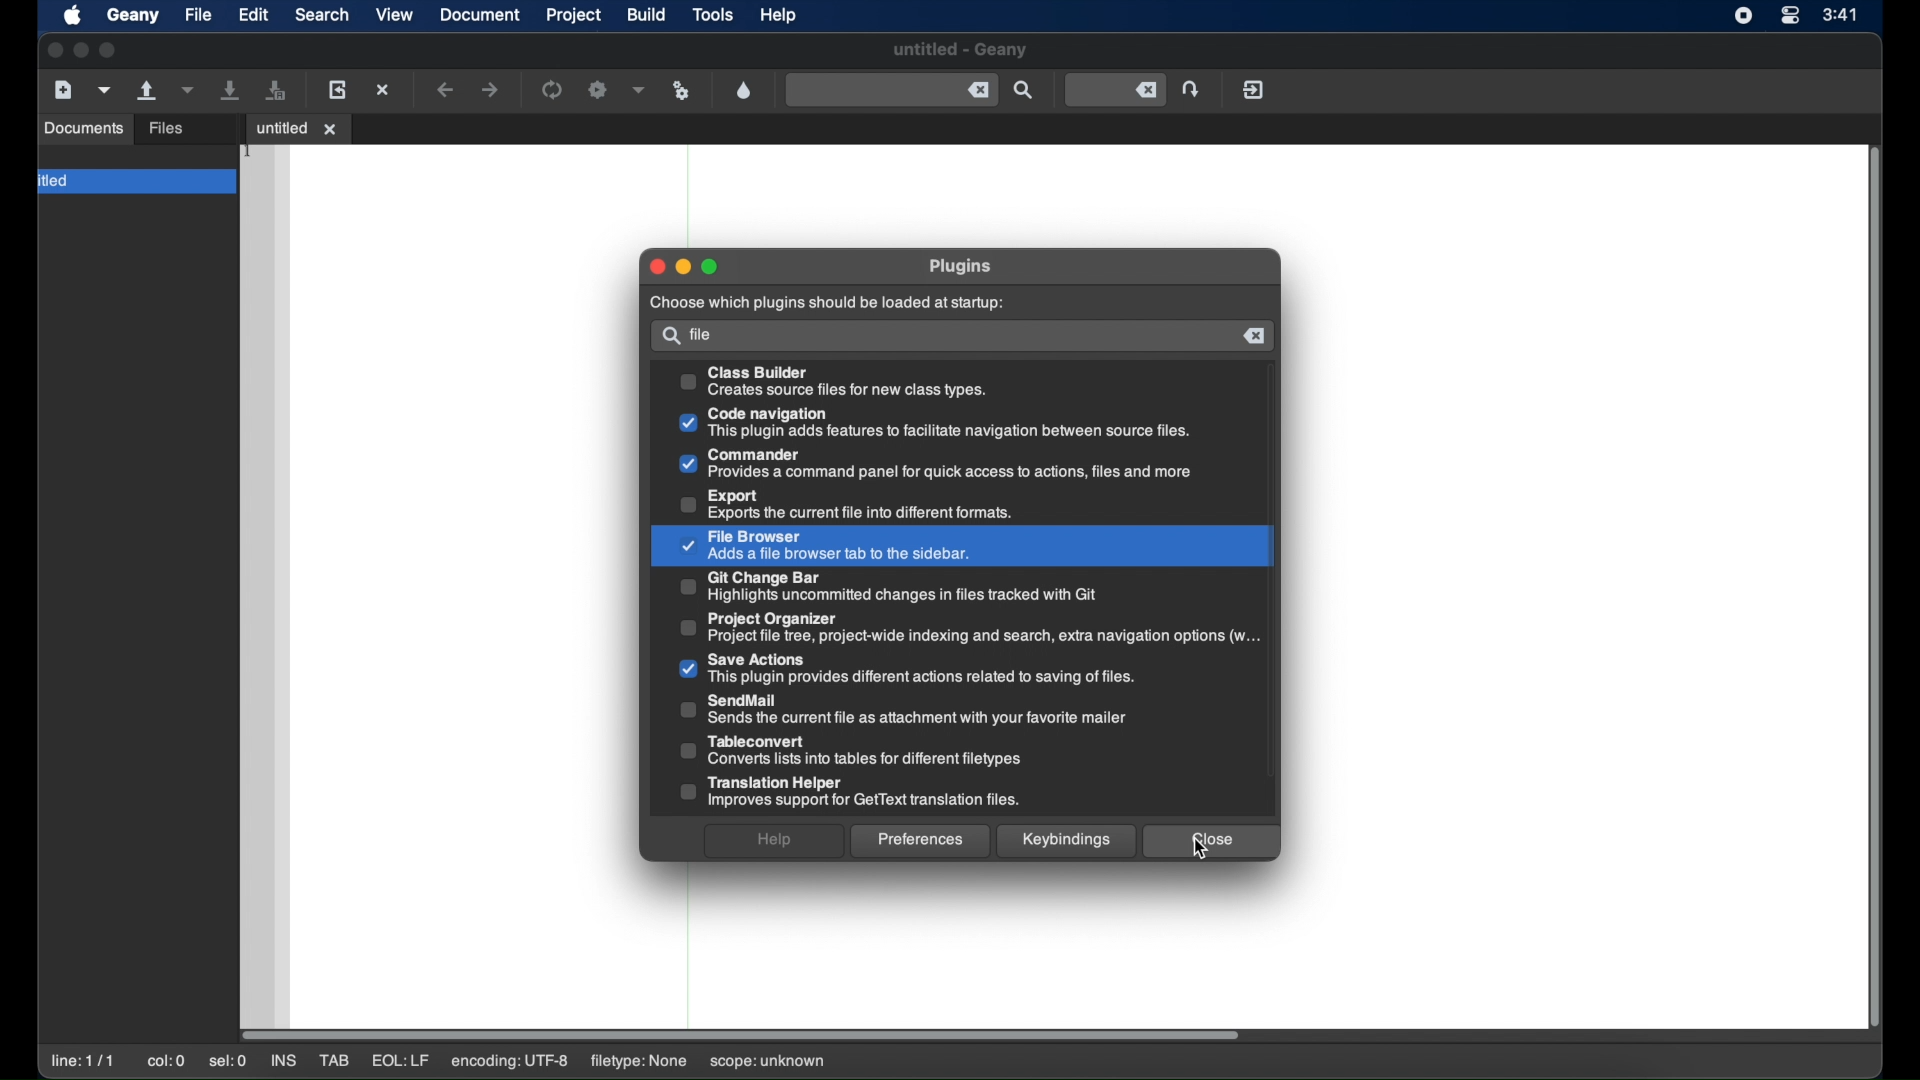 The width and height of the screenshot is (1920, 1080). What do you see at coordinates (1255, 336) in the screenshot?
I see `` at bounding box center [1255, 336].